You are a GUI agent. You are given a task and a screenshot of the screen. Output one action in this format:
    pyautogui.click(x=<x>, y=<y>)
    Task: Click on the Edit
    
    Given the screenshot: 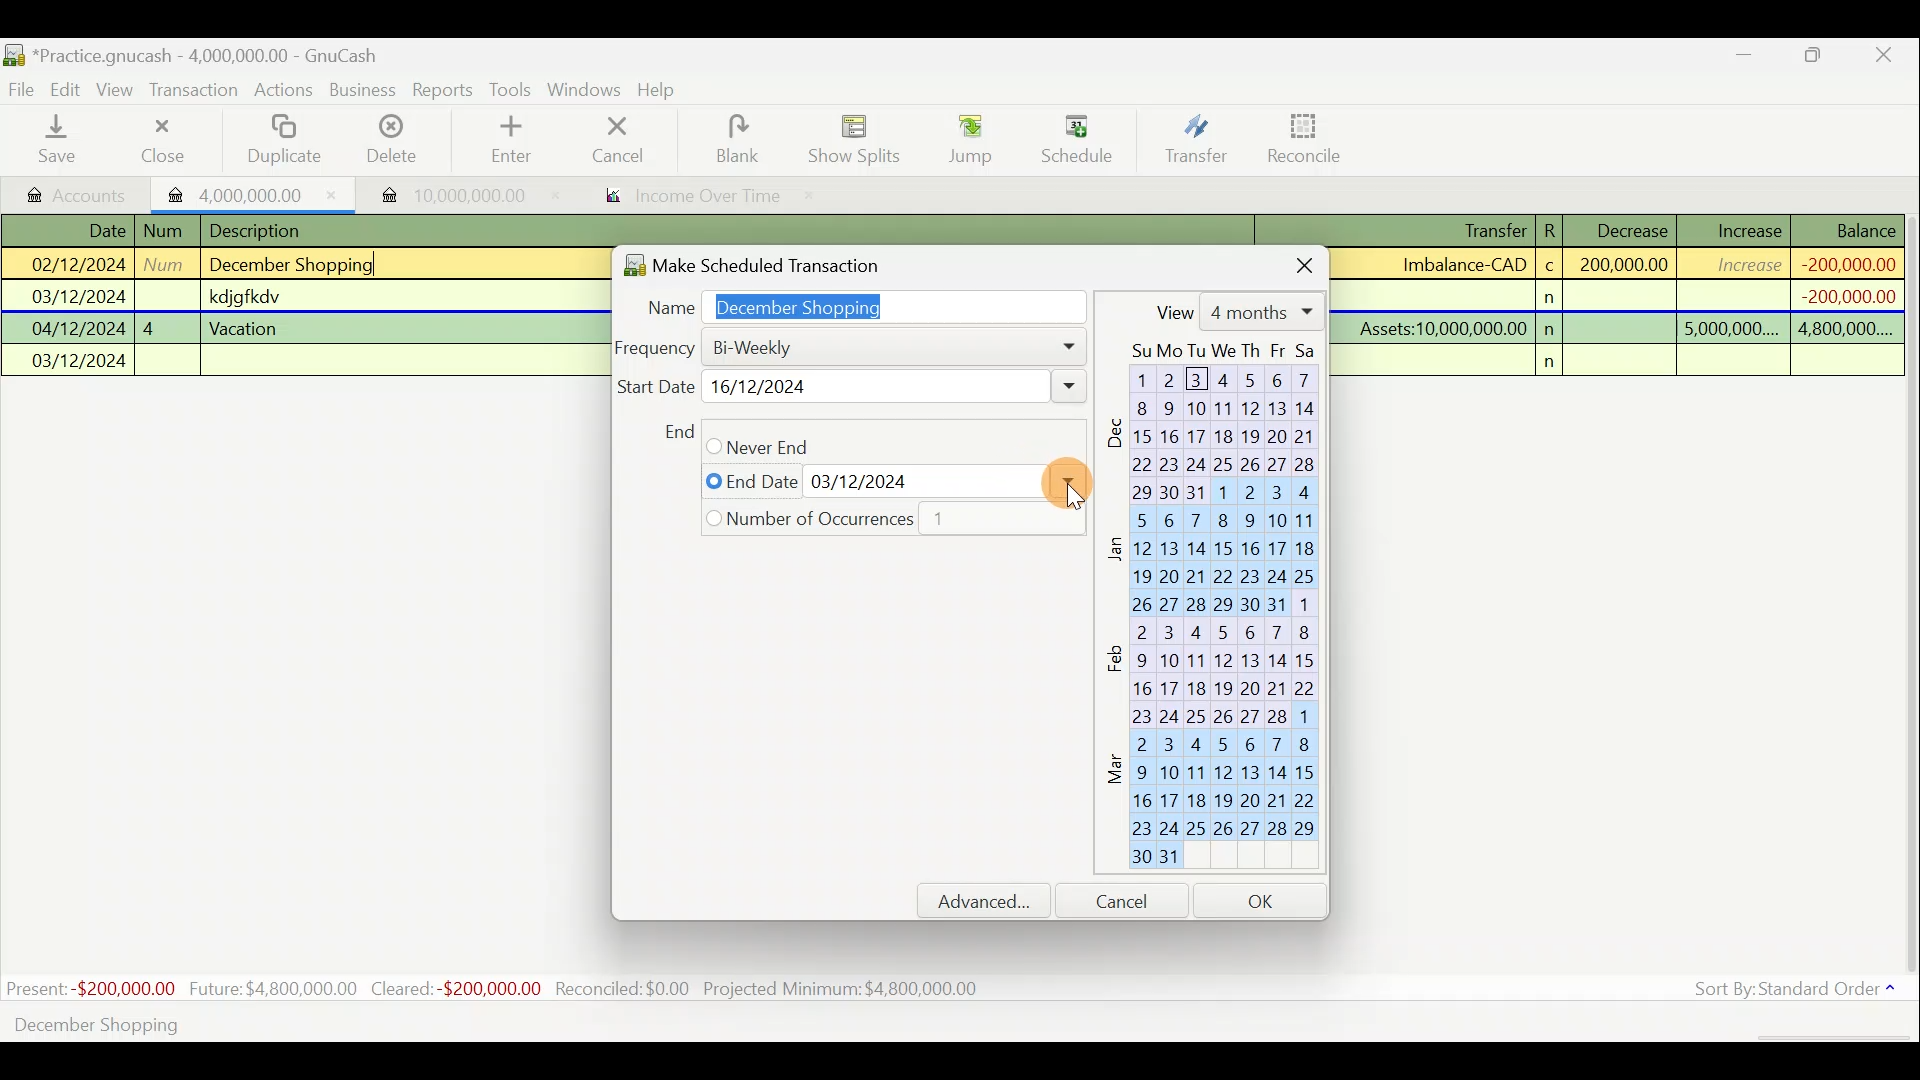 What is the action you would take?
    pyautogui.click(x=69, y=88)
    